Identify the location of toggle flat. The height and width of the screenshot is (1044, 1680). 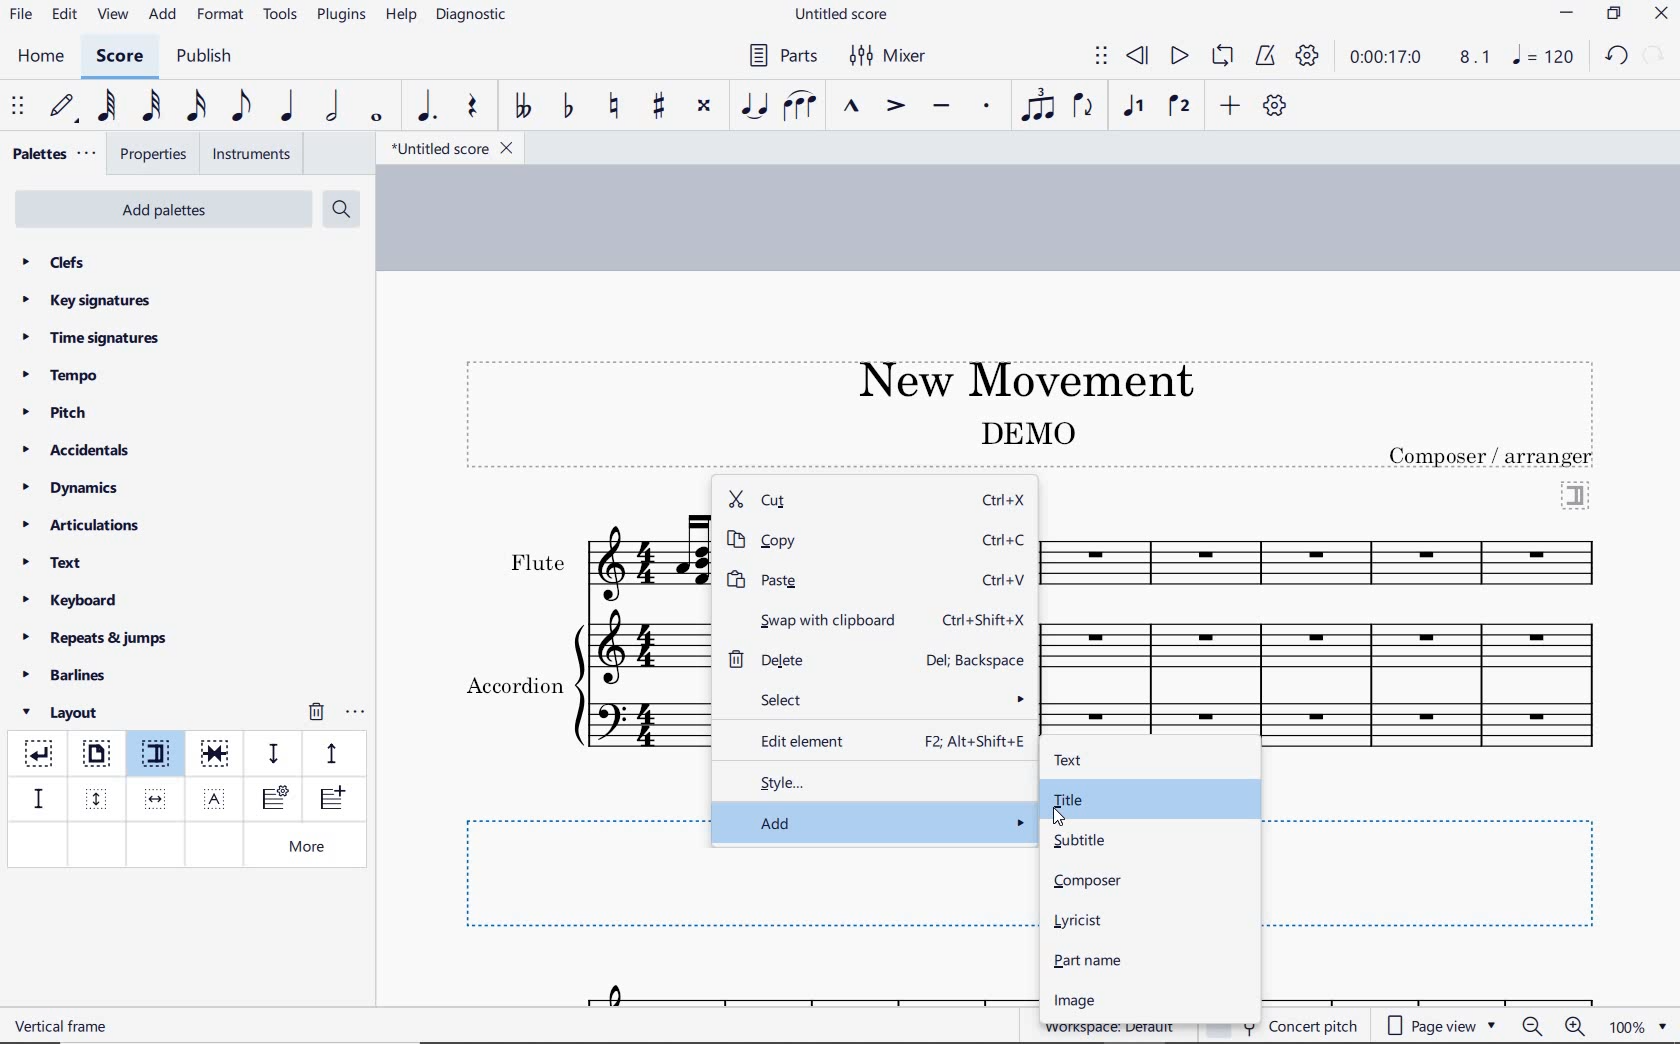
(566, 107).